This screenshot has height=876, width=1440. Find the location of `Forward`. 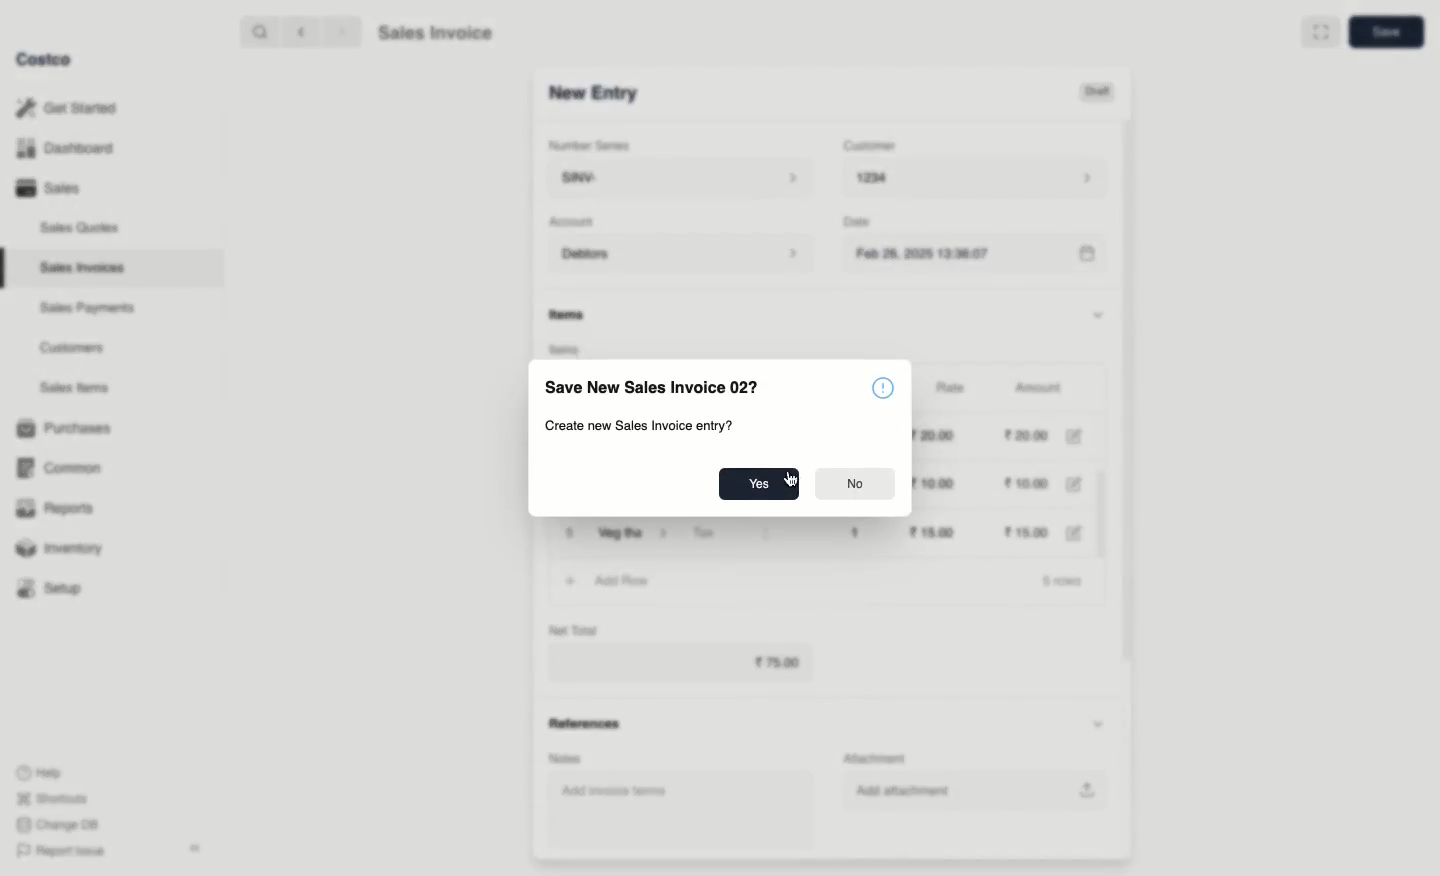

Forward is located at coordinates (341, 33).